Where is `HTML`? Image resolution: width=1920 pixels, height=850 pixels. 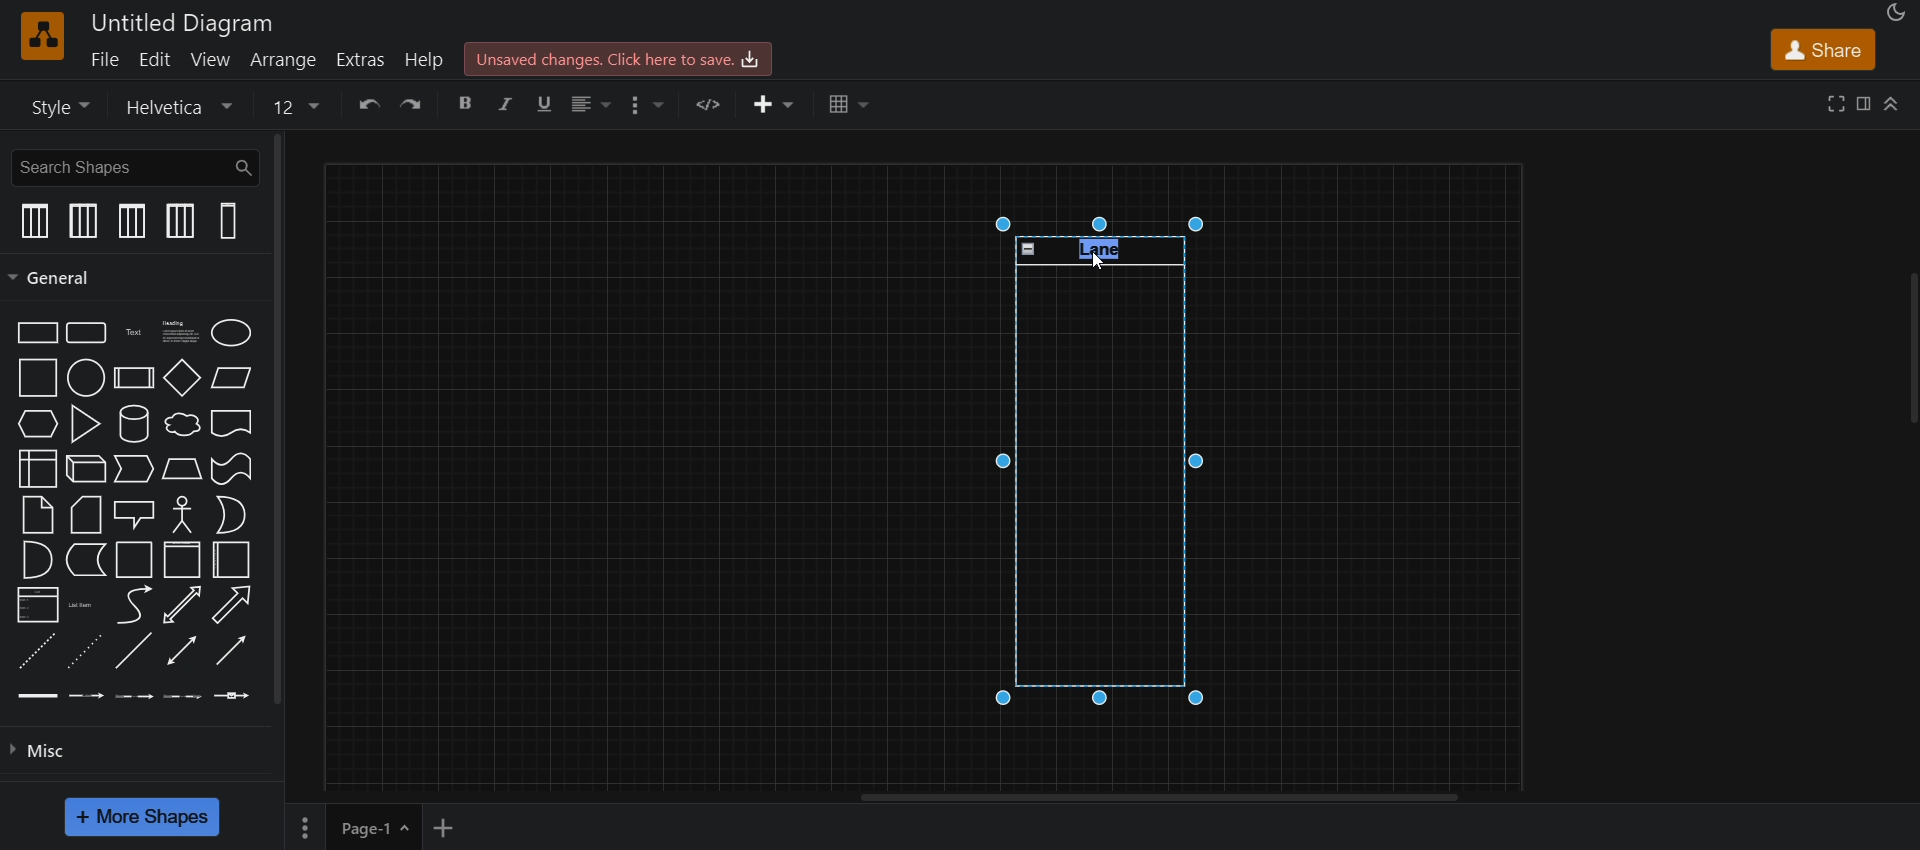
HTML is located at coordinates (715, 103).